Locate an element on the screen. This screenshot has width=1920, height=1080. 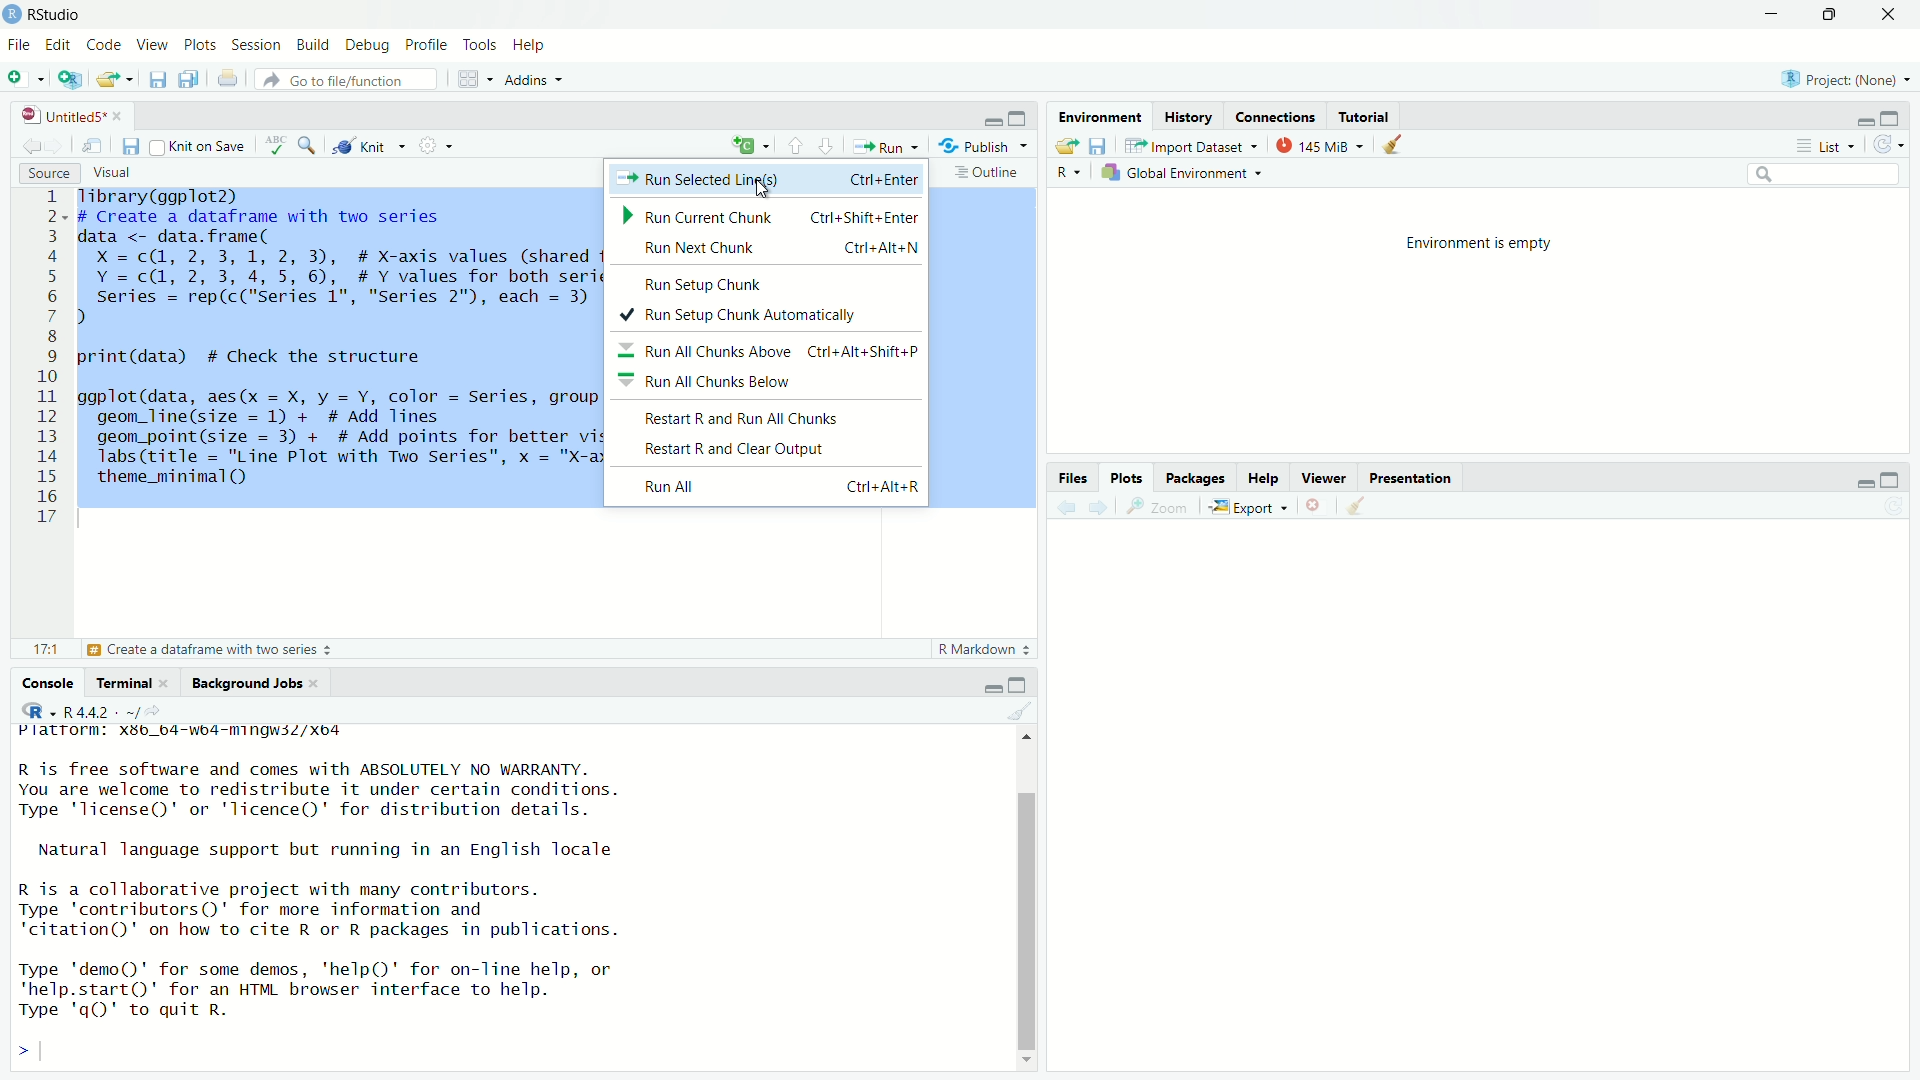
Import Dataset is located at coordinates (1194, 147).